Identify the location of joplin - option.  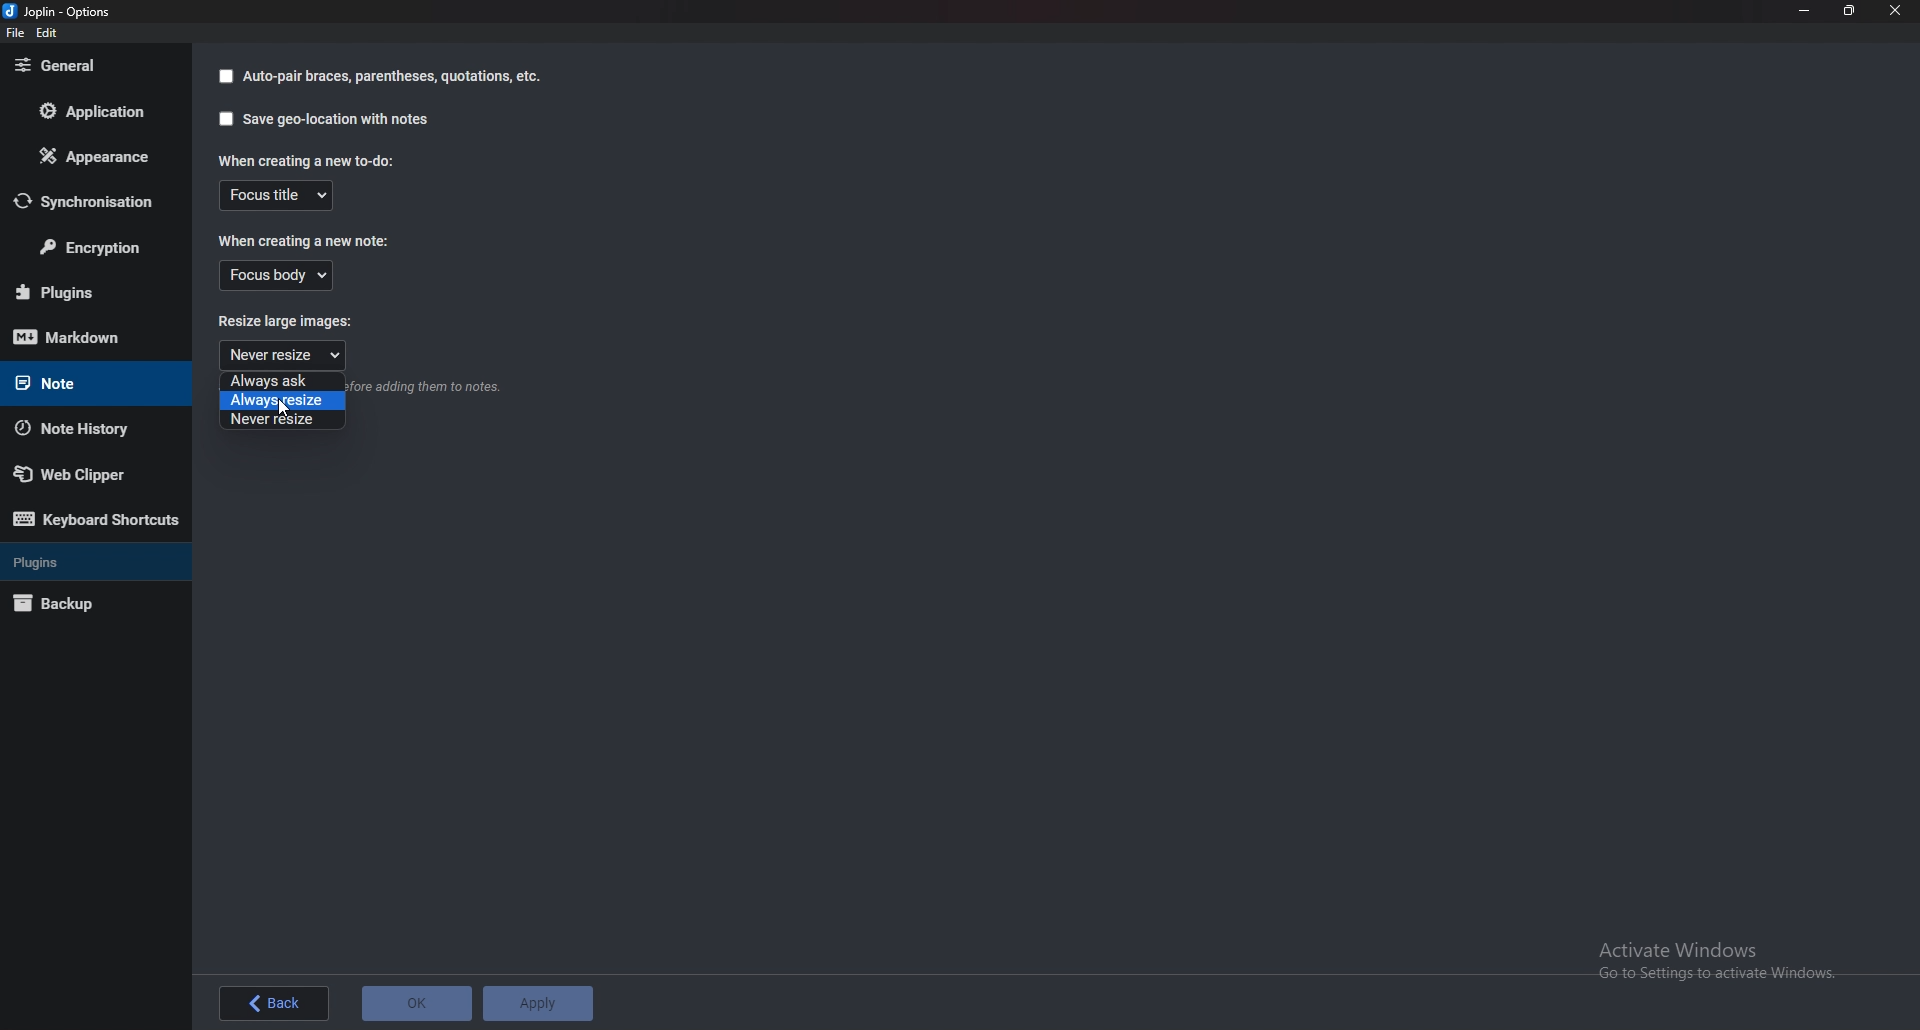
(61, 11).